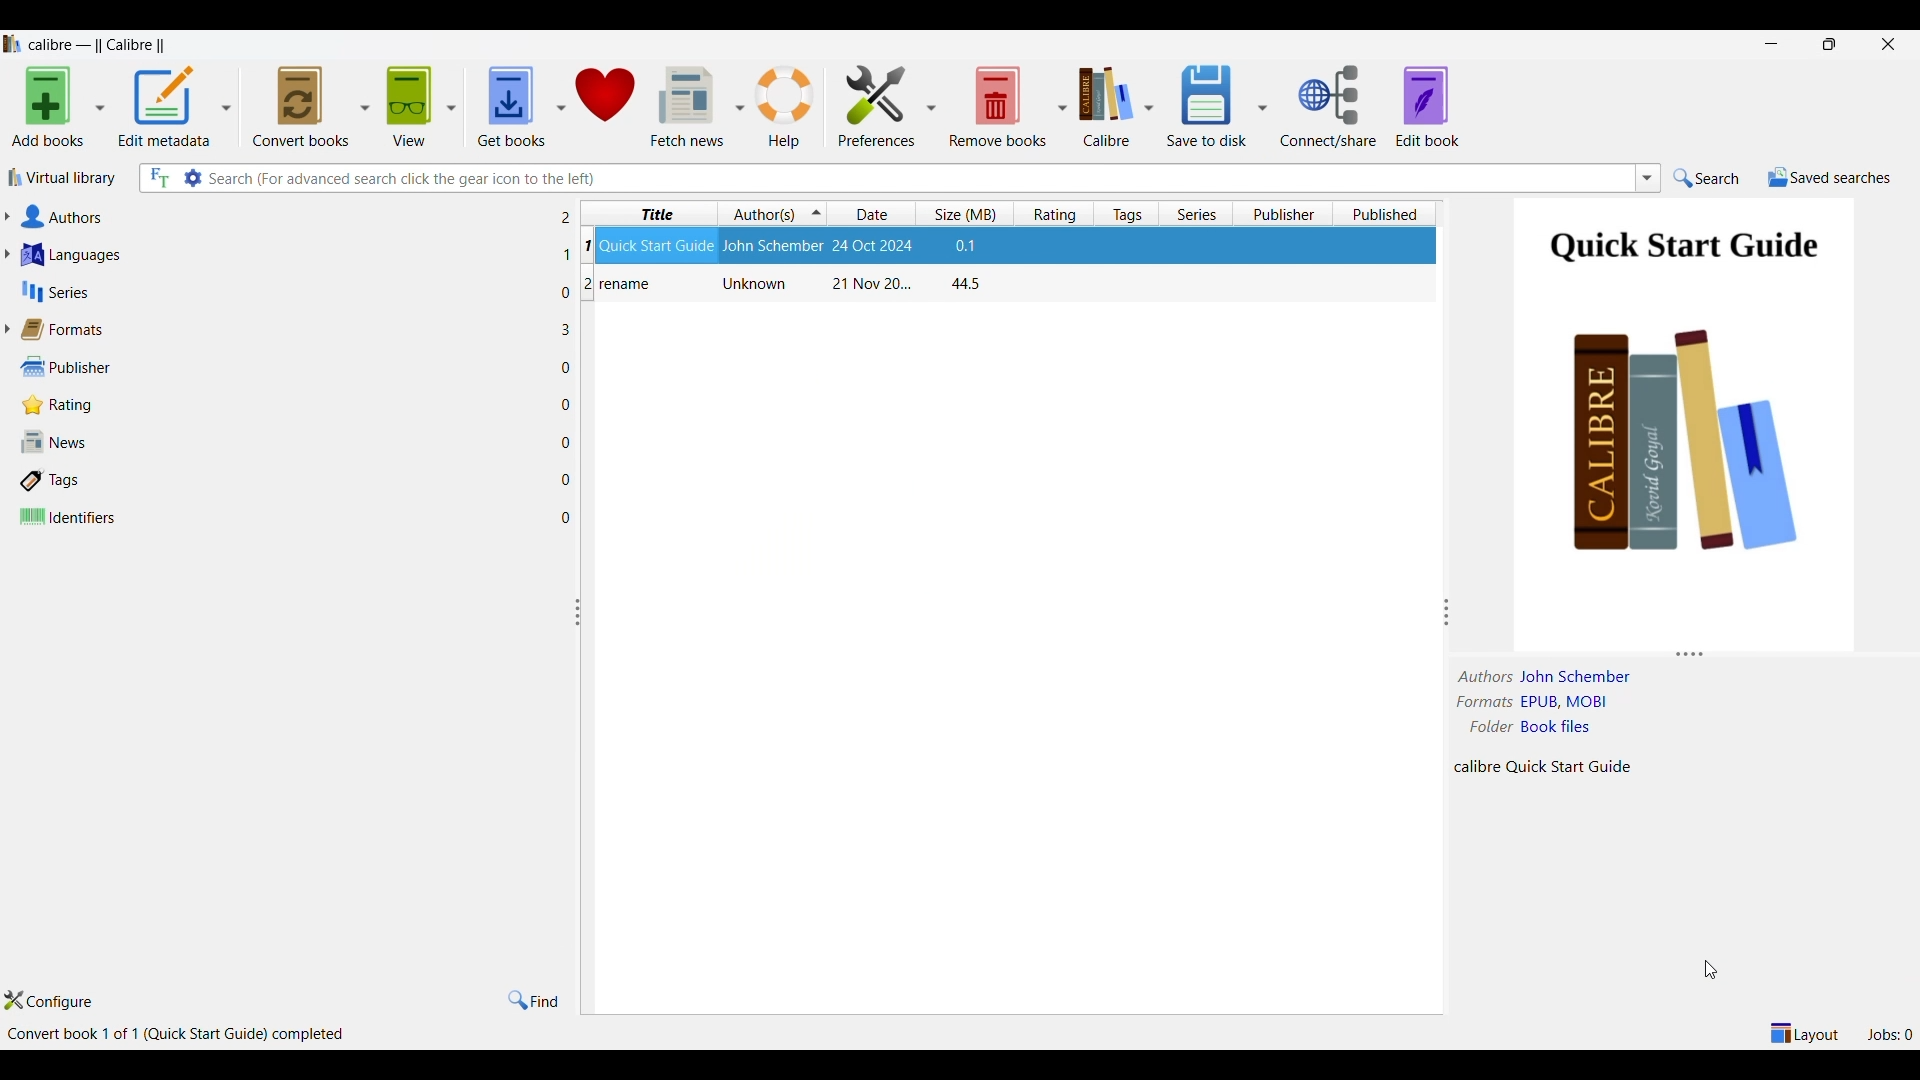 The image size is (1920, 1080). What do you see at coordinates (917, 178) in the screenshot?
I see `Type in search` at bounding box center [917, 178].